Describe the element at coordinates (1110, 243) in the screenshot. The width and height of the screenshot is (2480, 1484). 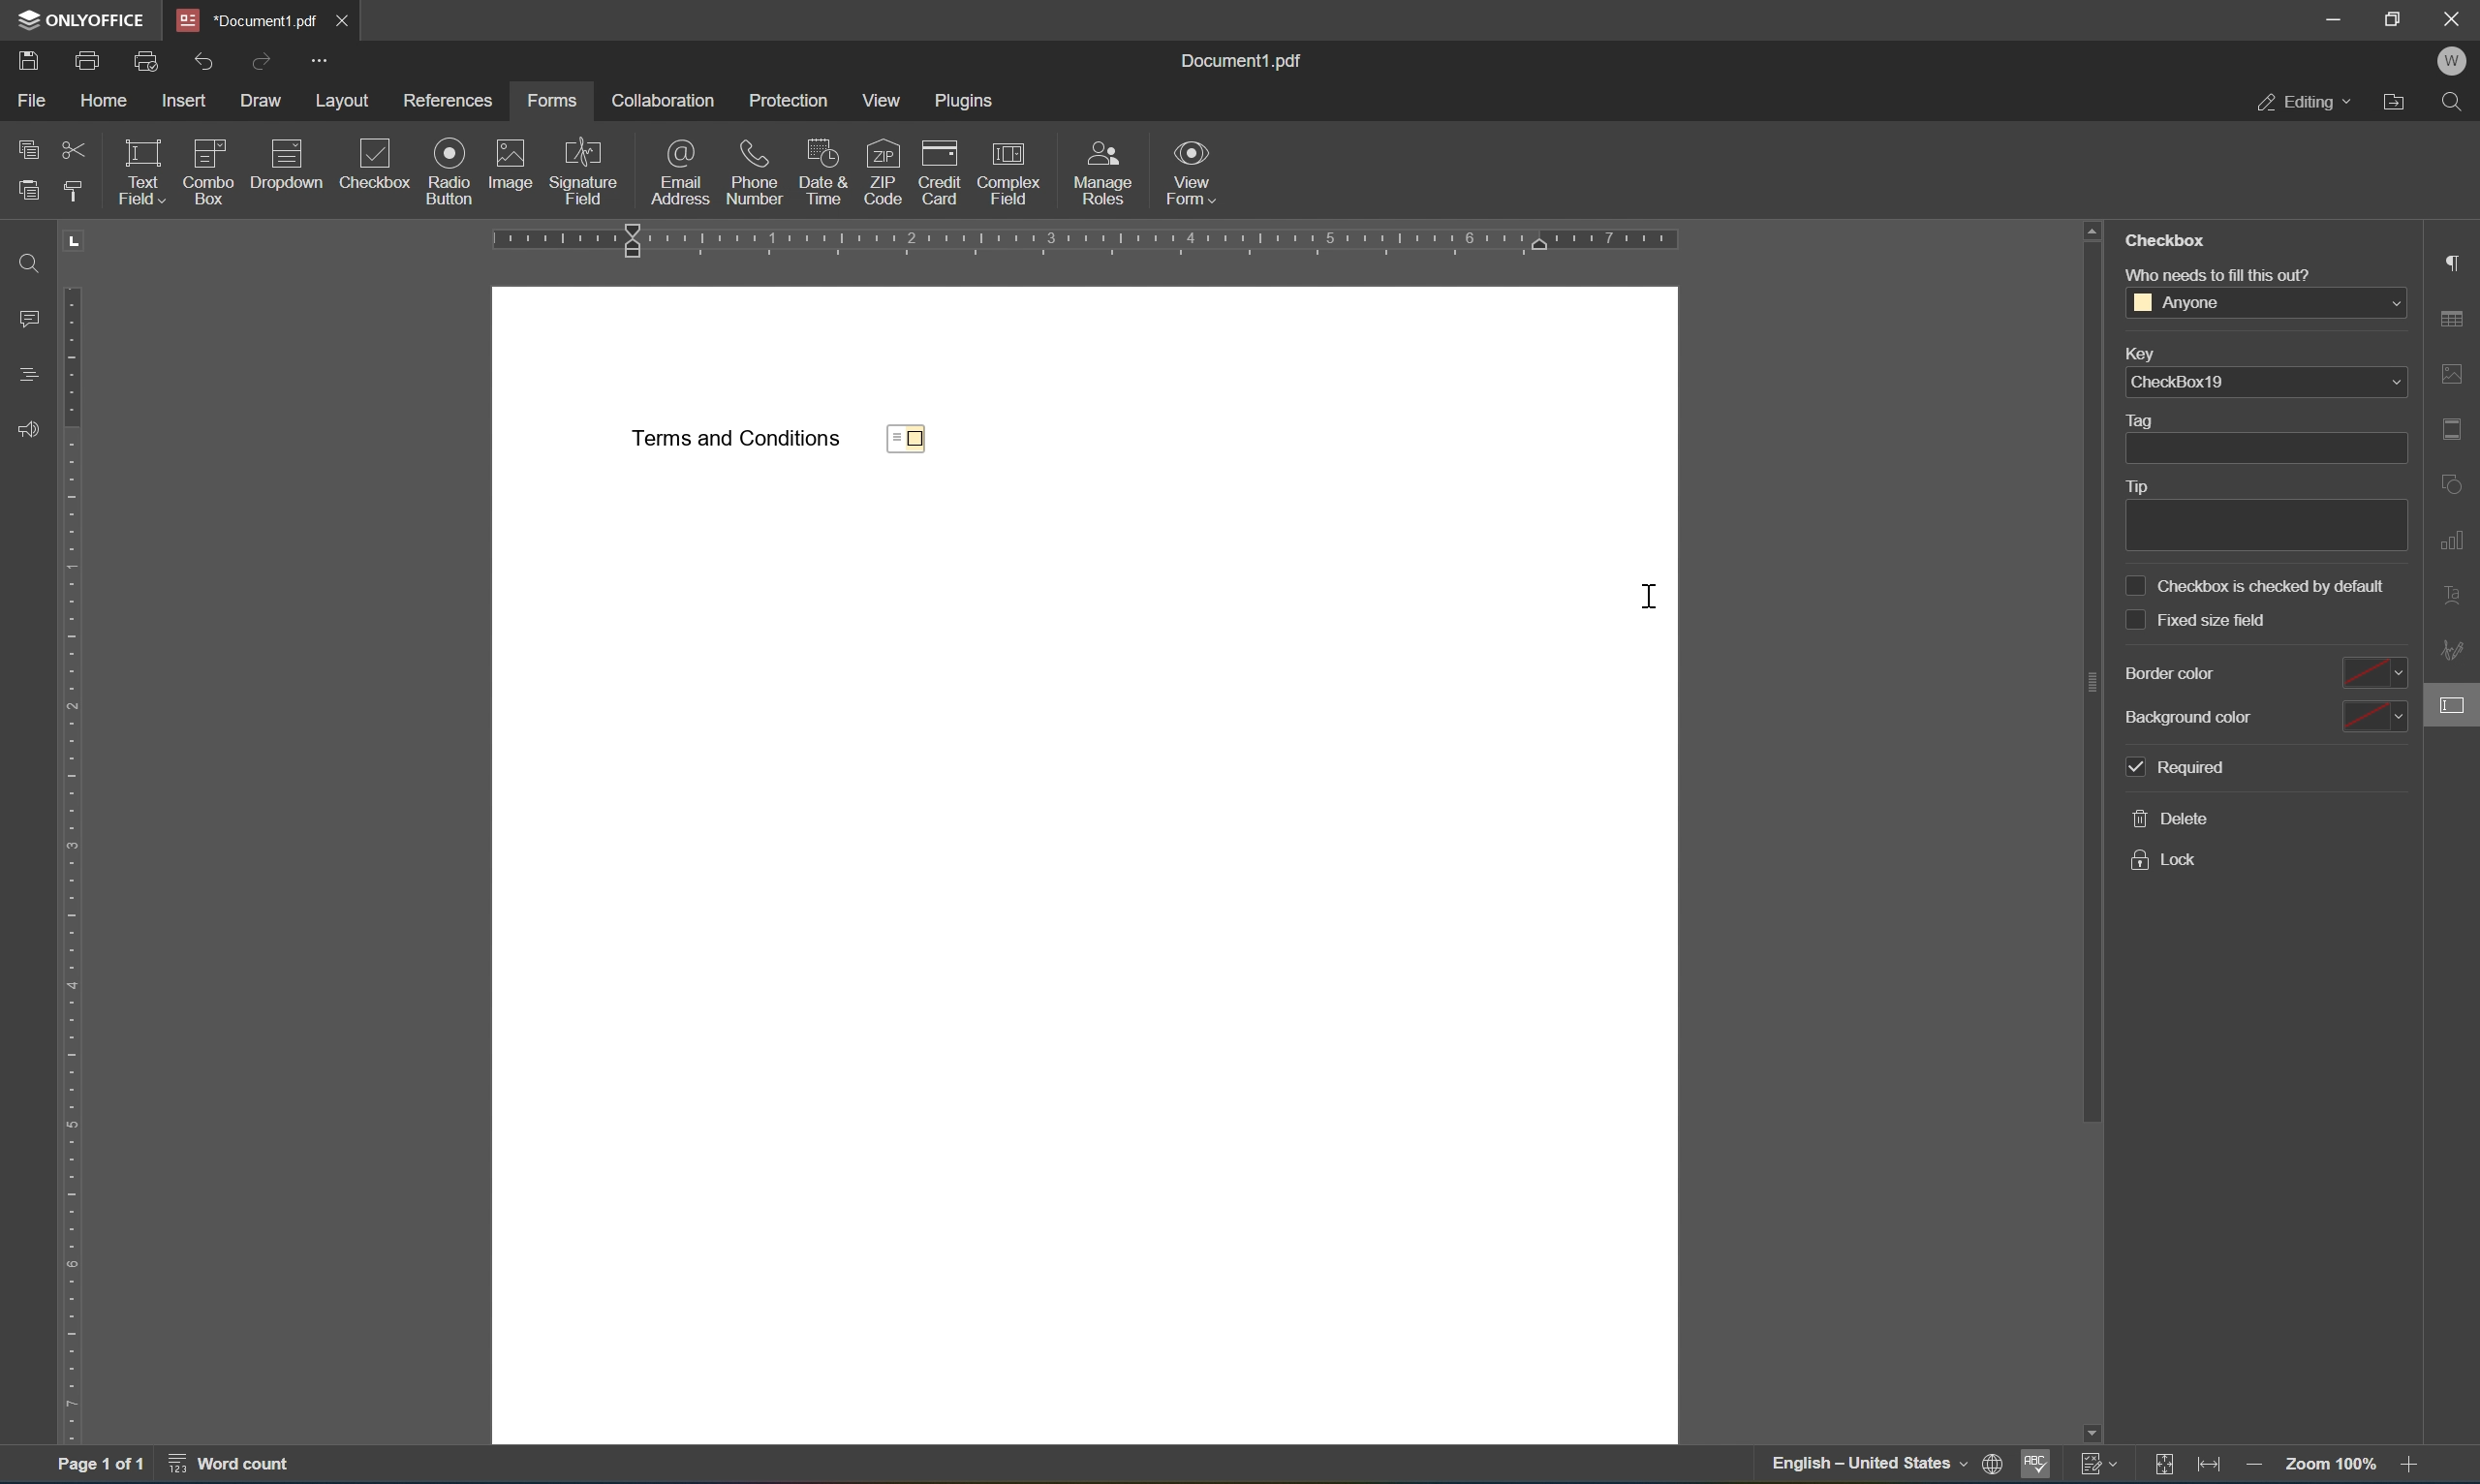
I see `ruler` at that location.